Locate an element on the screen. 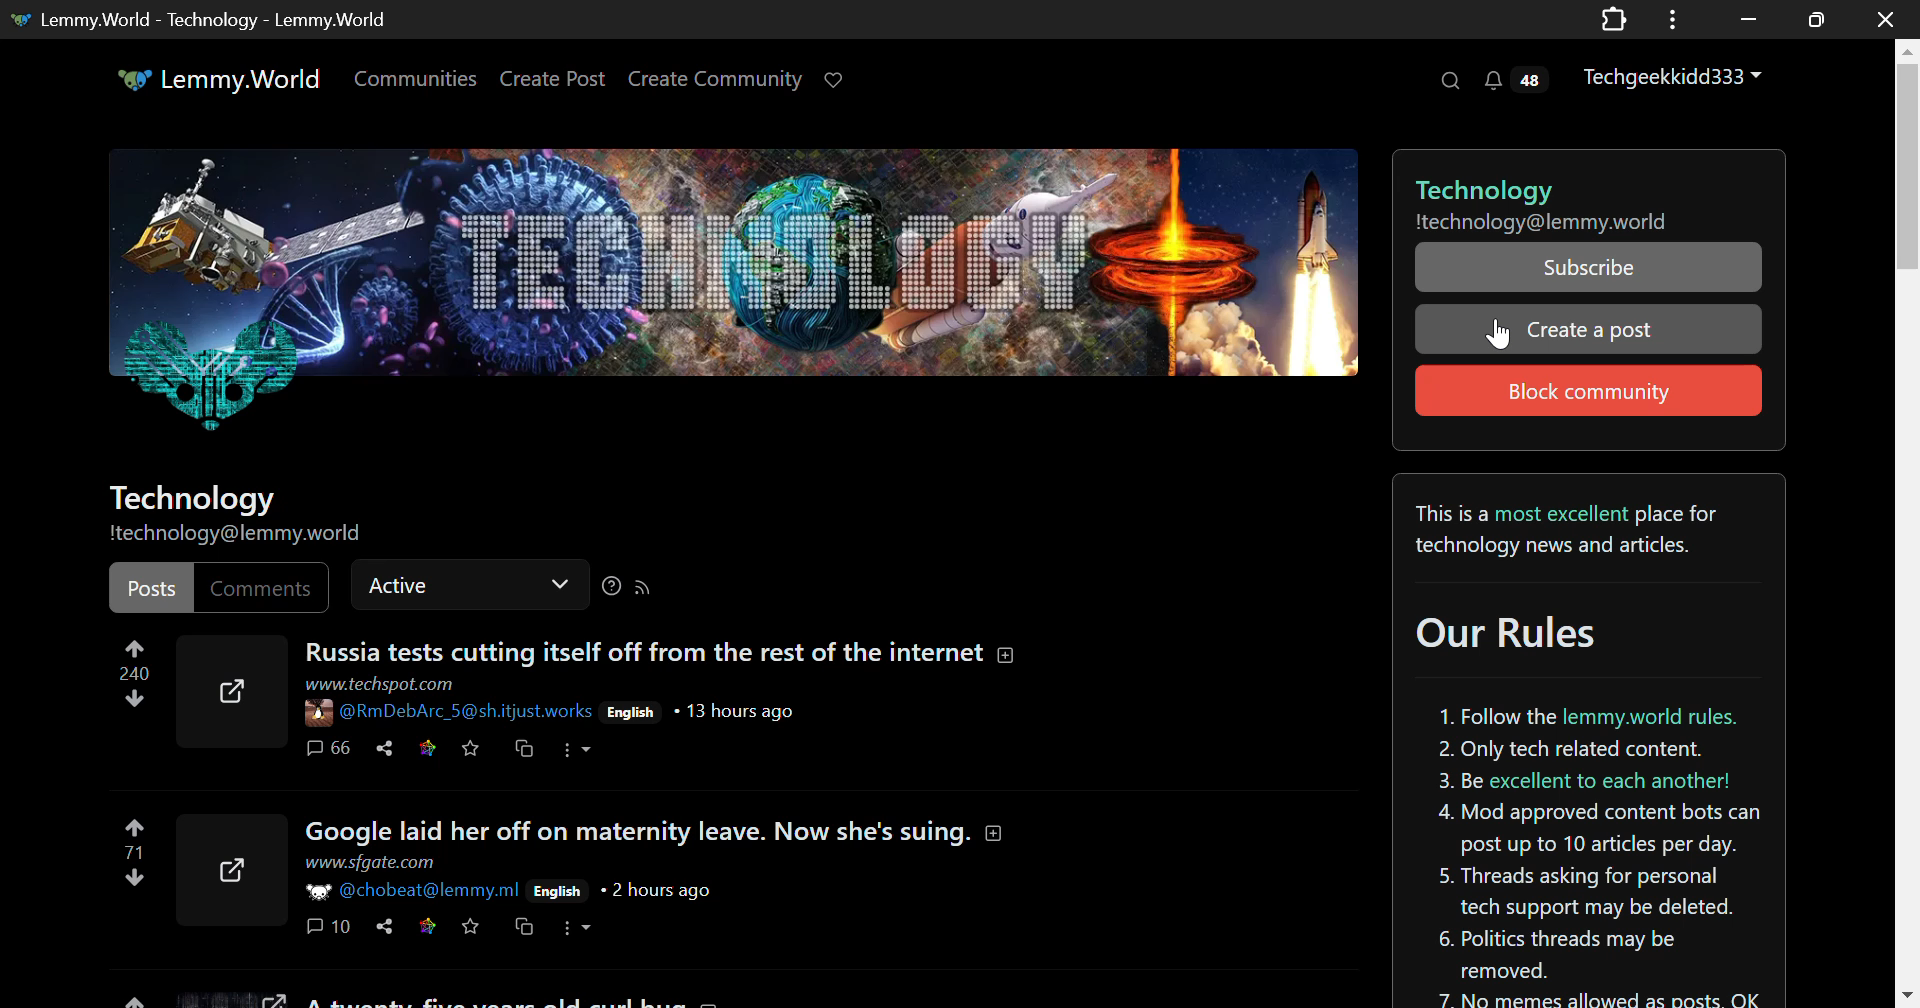 Image resolution: width=1920 pixels, height=1008 pixels. Cross-post is located at coordinates (523, 930).